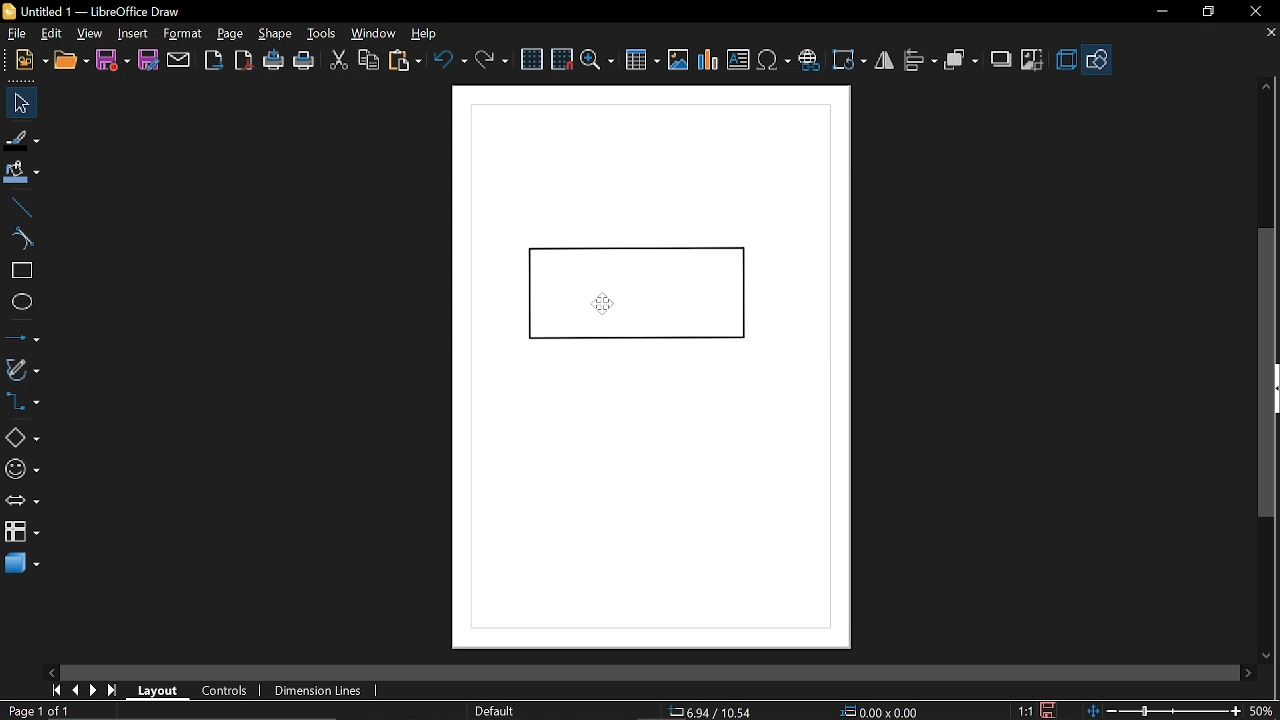 The height and width of the screenshot is (720, 1280). What do you see at coordinates (22, 336) in the screenshot?
I see `line and arrows` at bounding box center [22, 336].